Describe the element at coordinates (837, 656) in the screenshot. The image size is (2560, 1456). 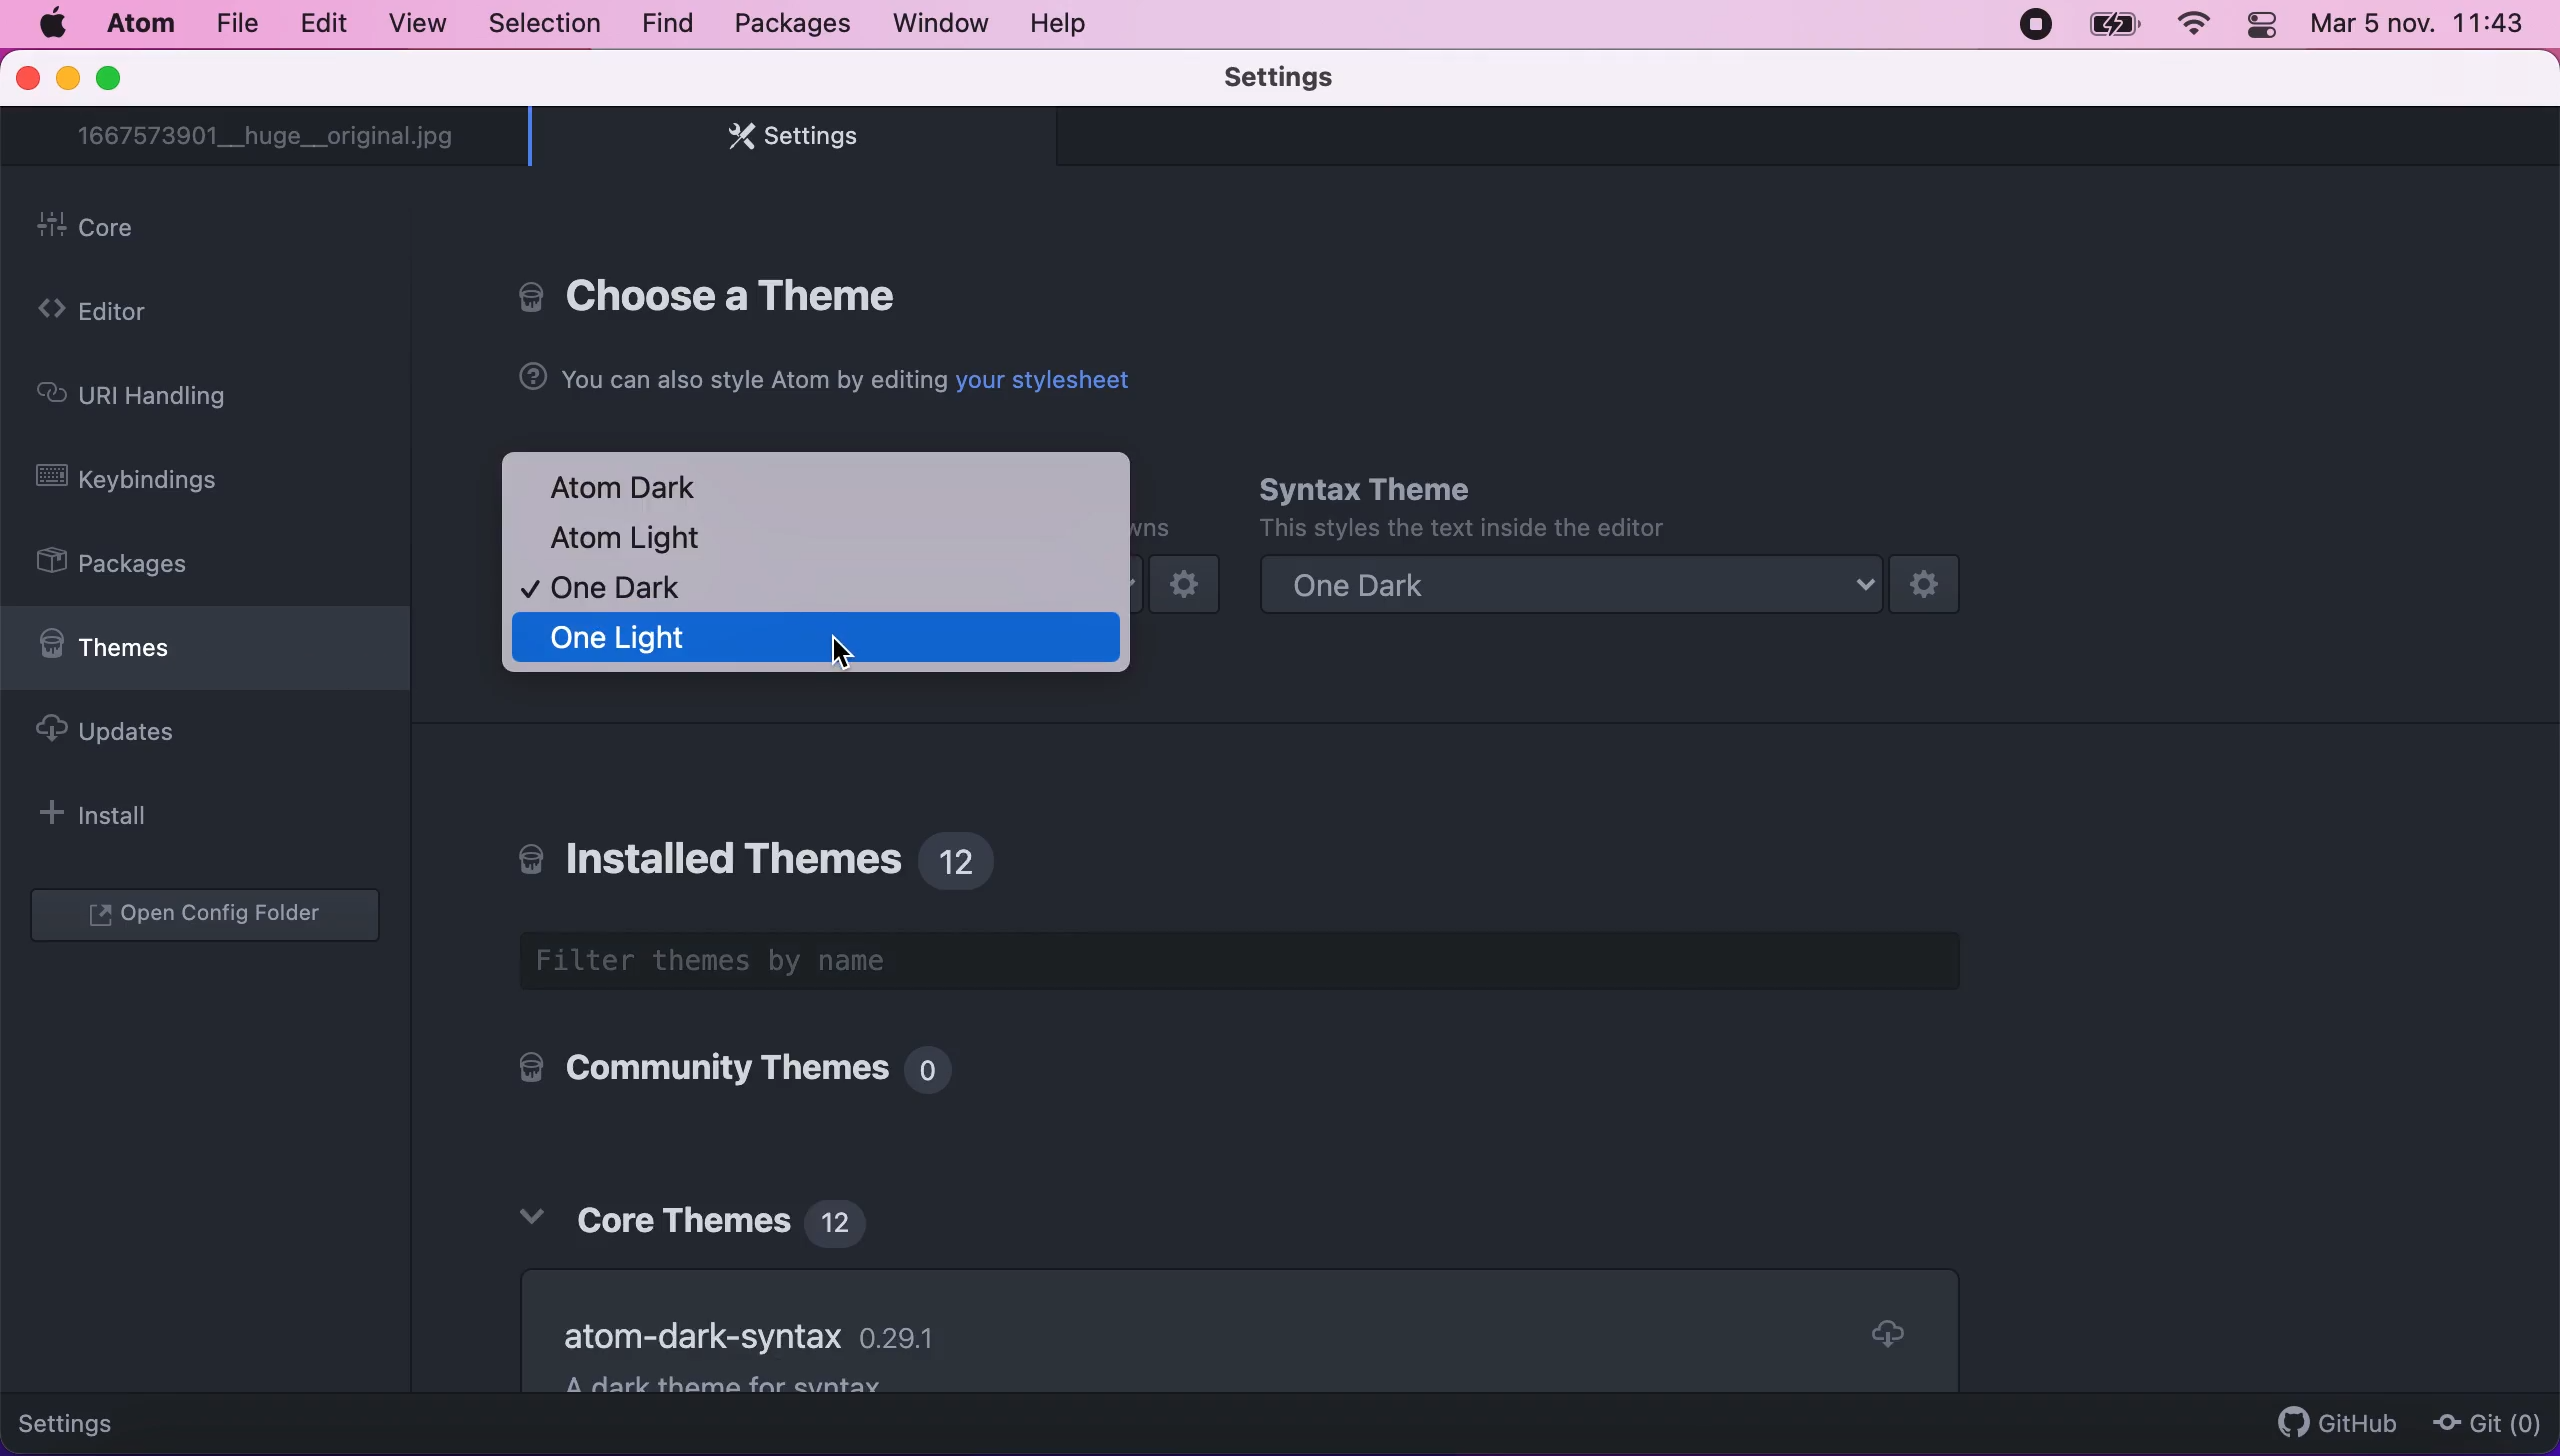
I see `cursor` at that location.